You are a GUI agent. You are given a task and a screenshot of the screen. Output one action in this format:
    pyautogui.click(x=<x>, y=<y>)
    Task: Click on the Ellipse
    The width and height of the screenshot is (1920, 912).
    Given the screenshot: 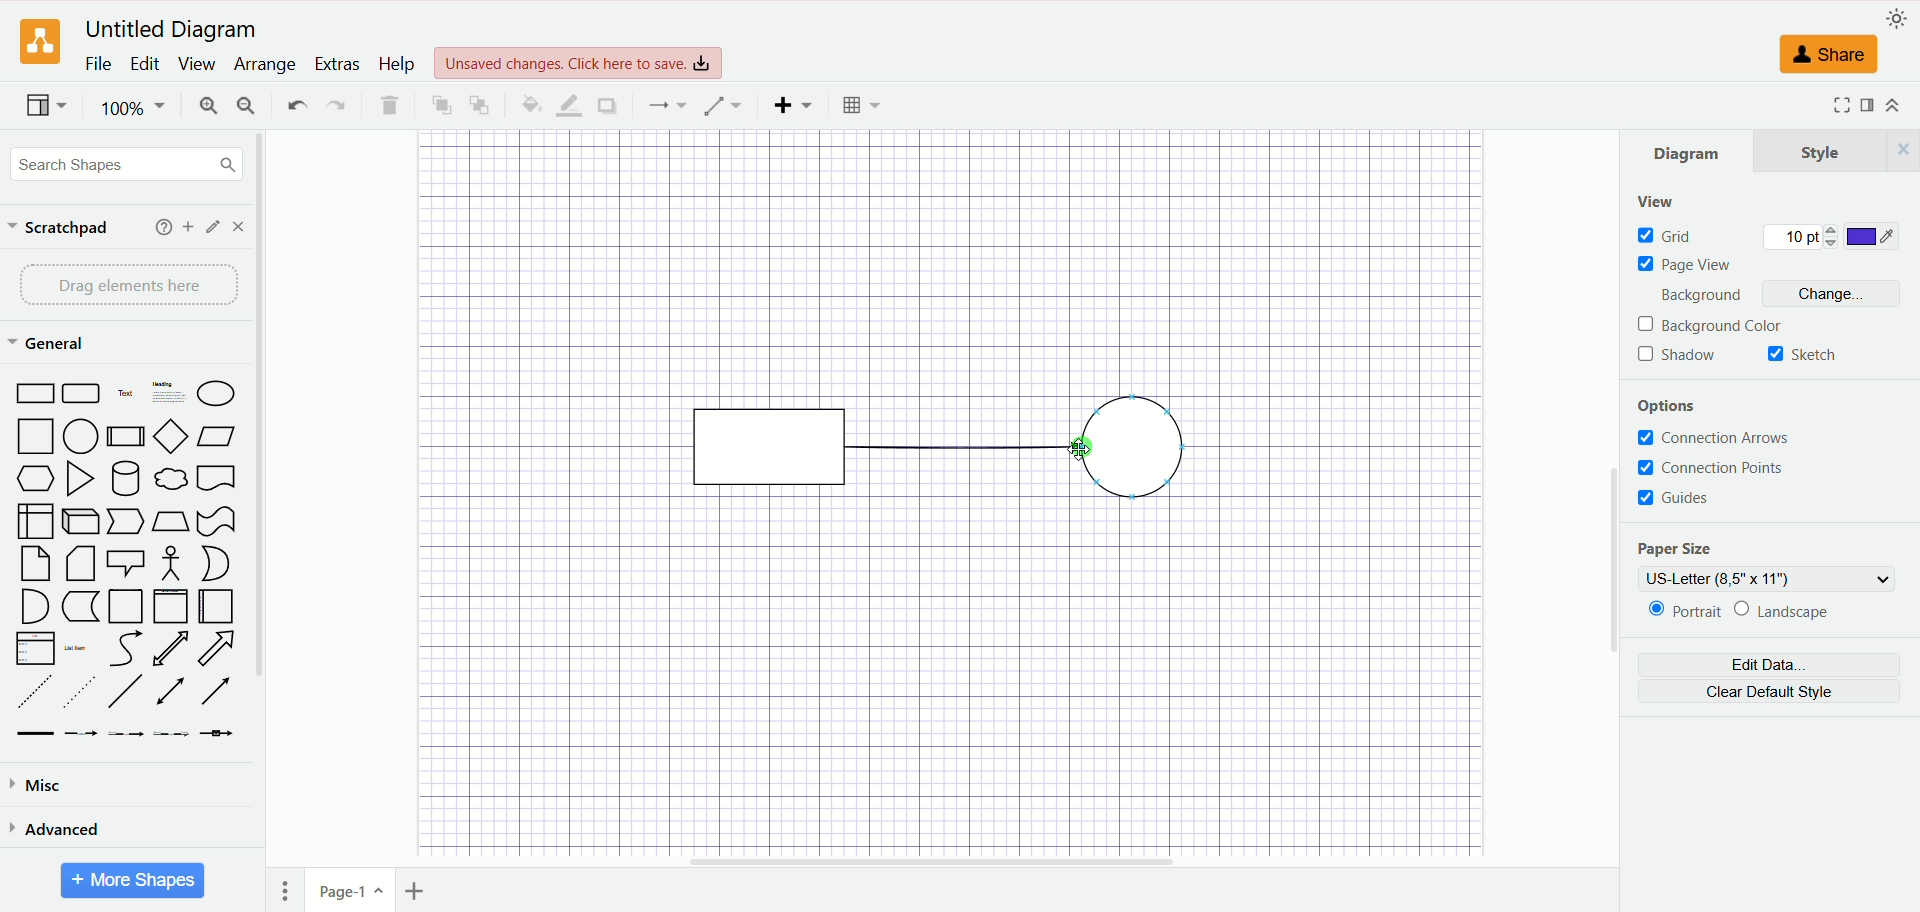 What is the action you would take?
    pyautogui.click(x=215, y=395)
    